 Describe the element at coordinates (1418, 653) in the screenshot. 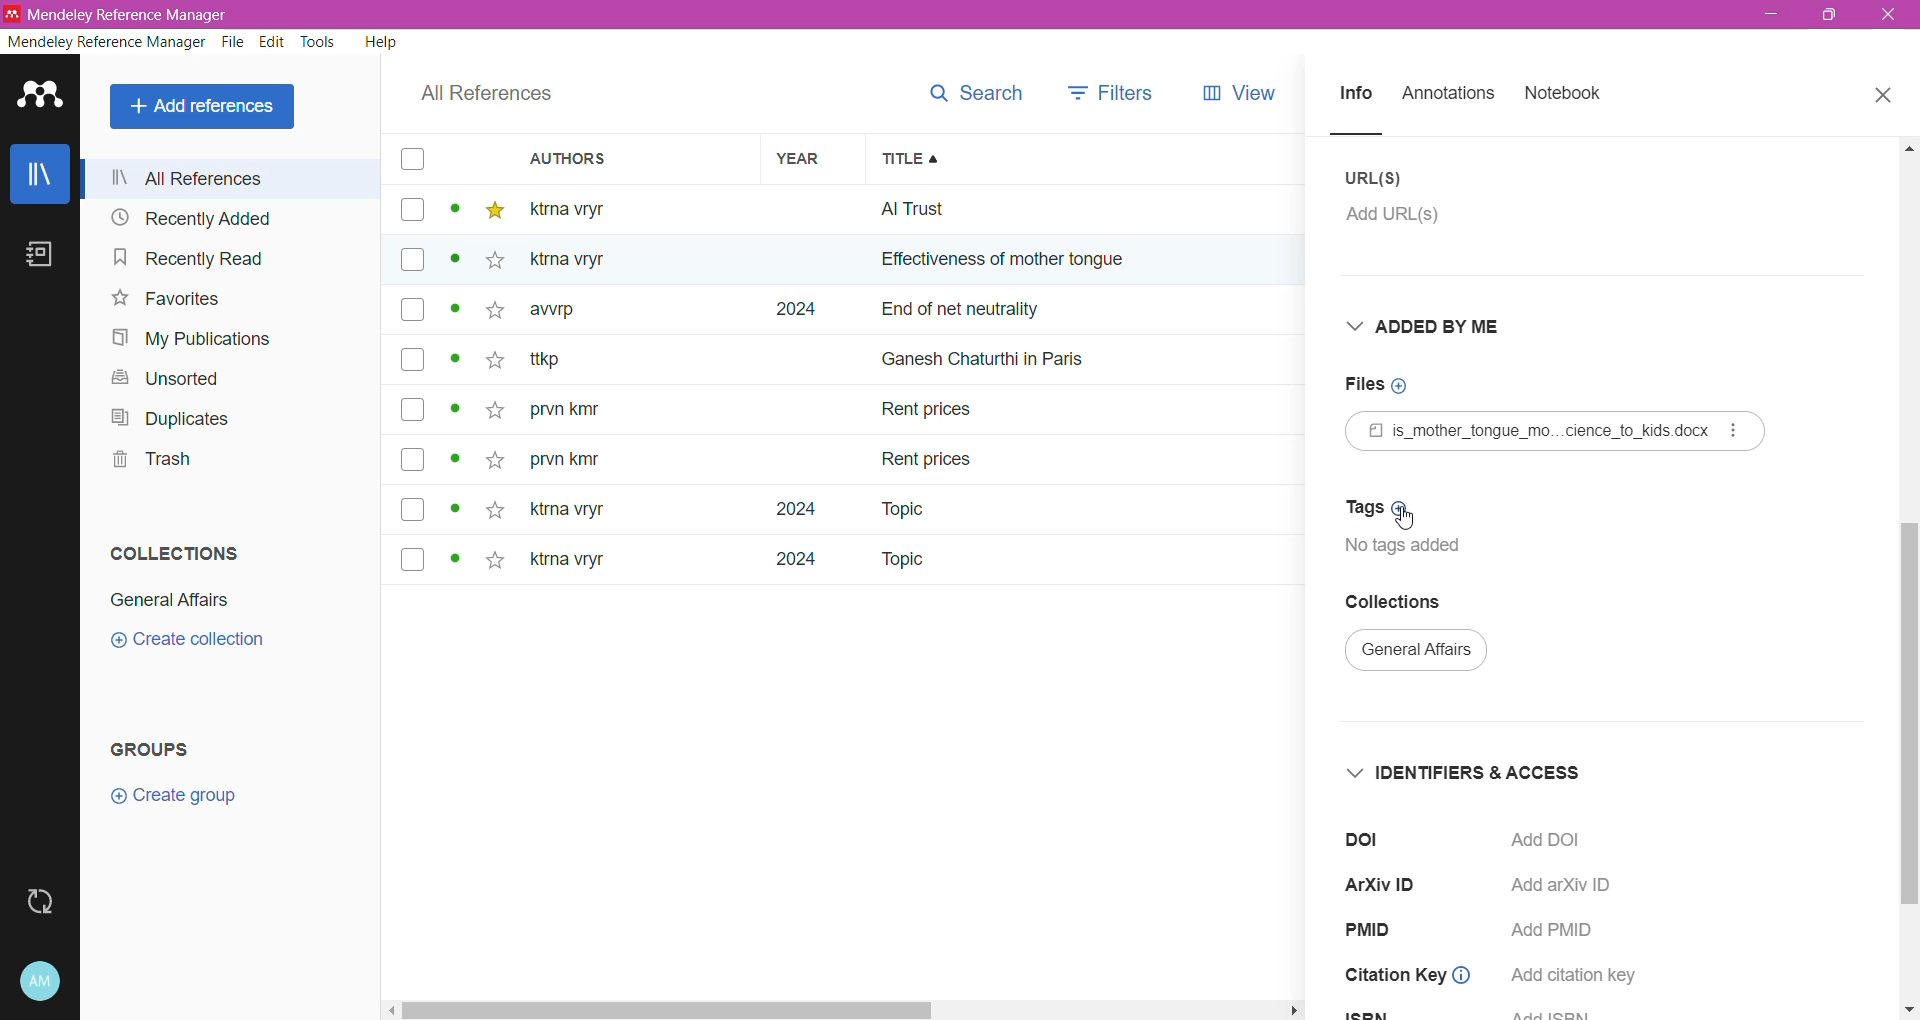

I see `Current Collection Name` at that location.